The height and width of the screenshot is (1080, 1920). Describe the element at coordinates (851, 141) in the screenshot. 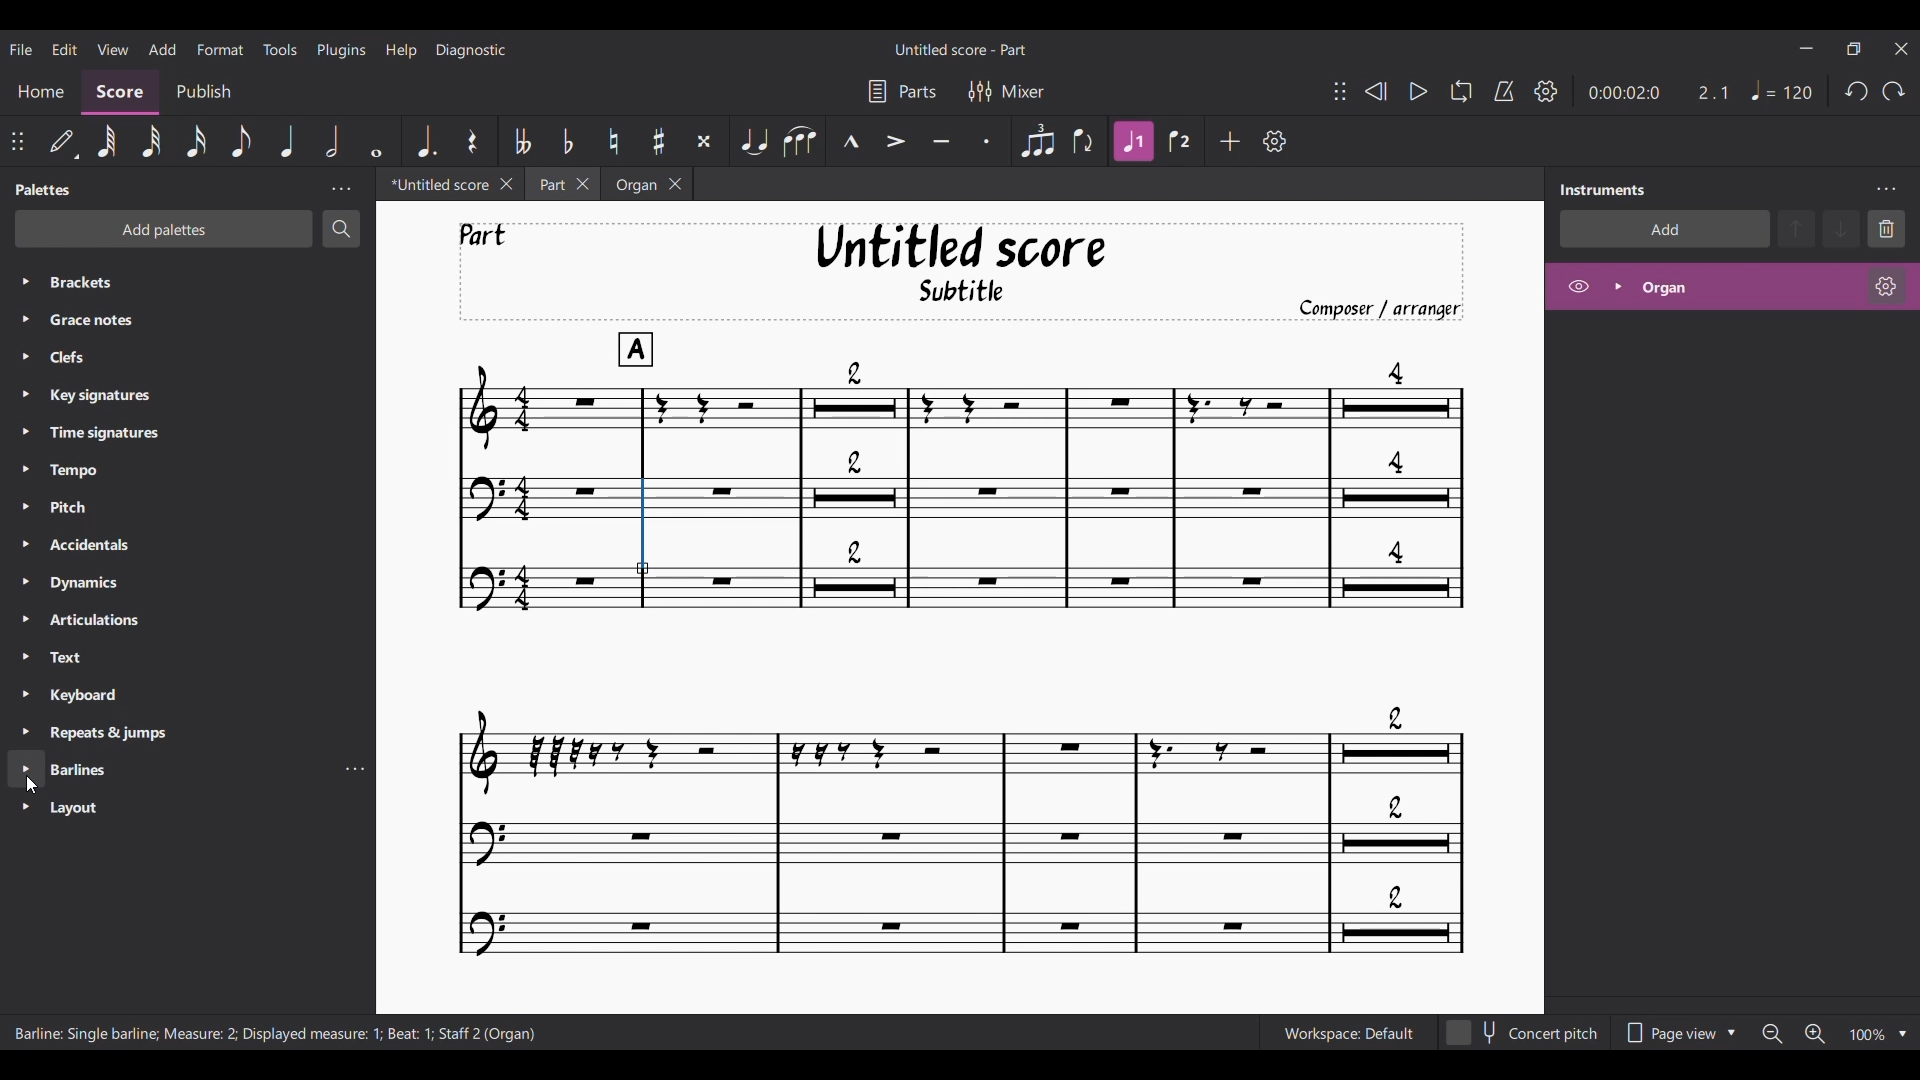

I see `Marcato` at that location.